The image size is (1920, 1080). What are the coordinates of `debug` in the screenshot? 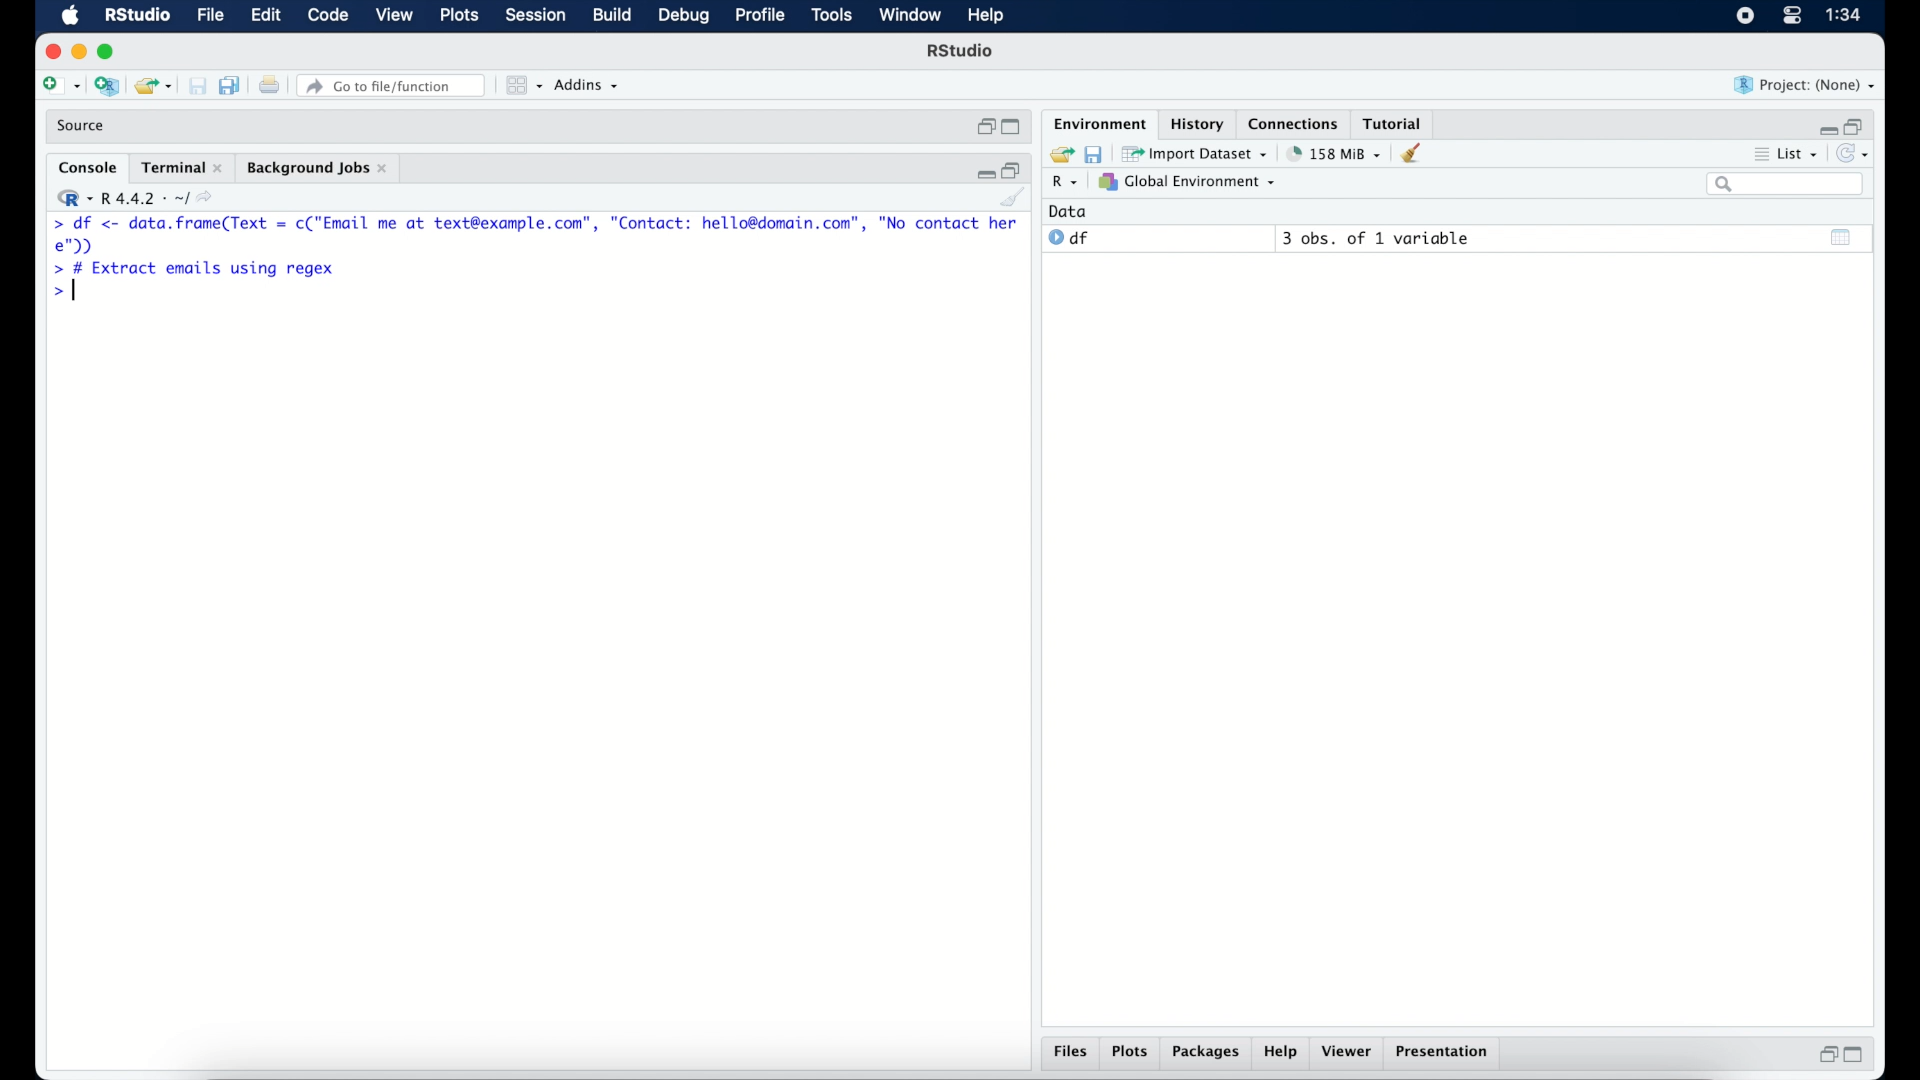 It's located at (684, 17).